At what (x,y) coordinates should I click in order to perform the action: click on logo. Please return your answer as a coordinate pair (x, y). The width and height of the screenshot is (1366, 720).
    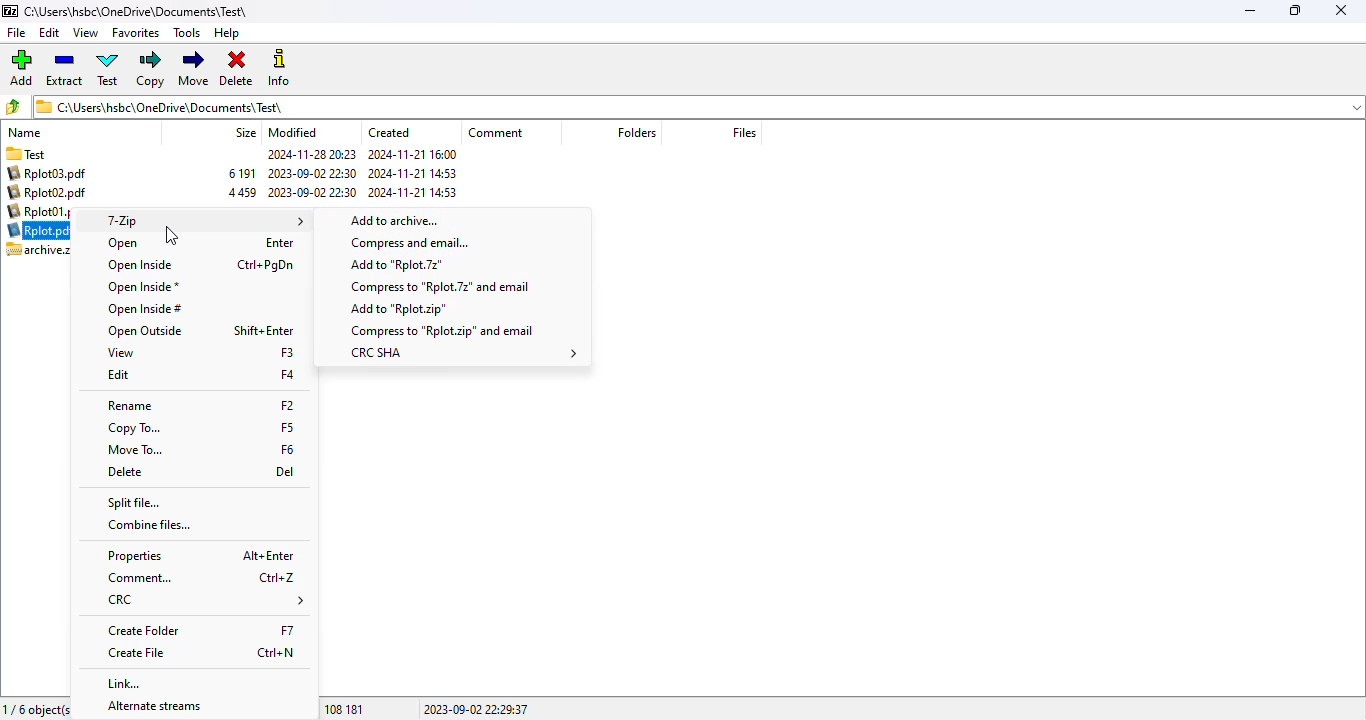
    Looking at the image, I should click on (9, 10).